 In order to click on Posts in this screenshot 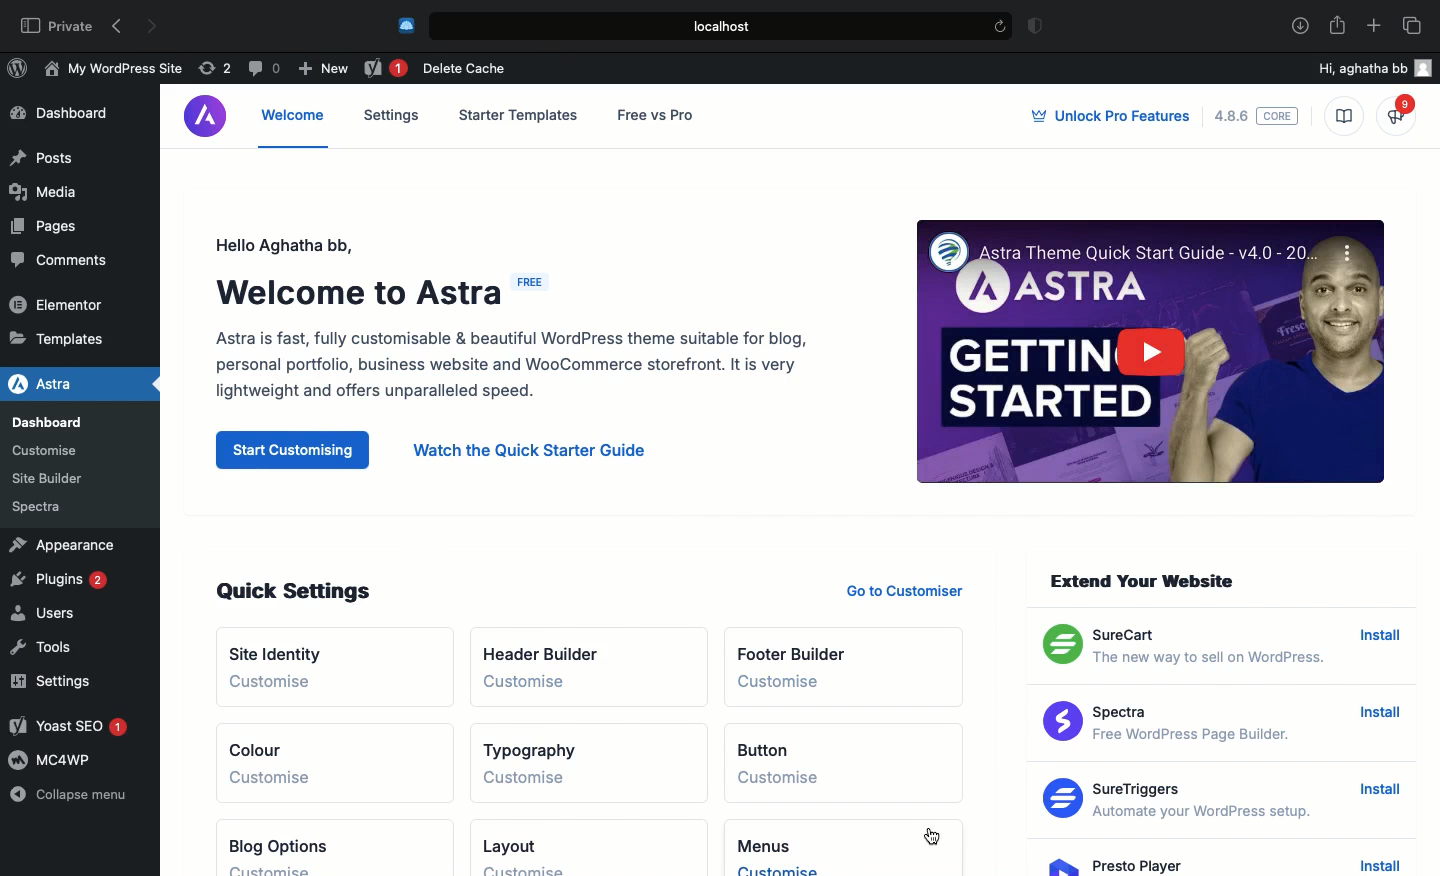, I will do `click(47, 152)`.